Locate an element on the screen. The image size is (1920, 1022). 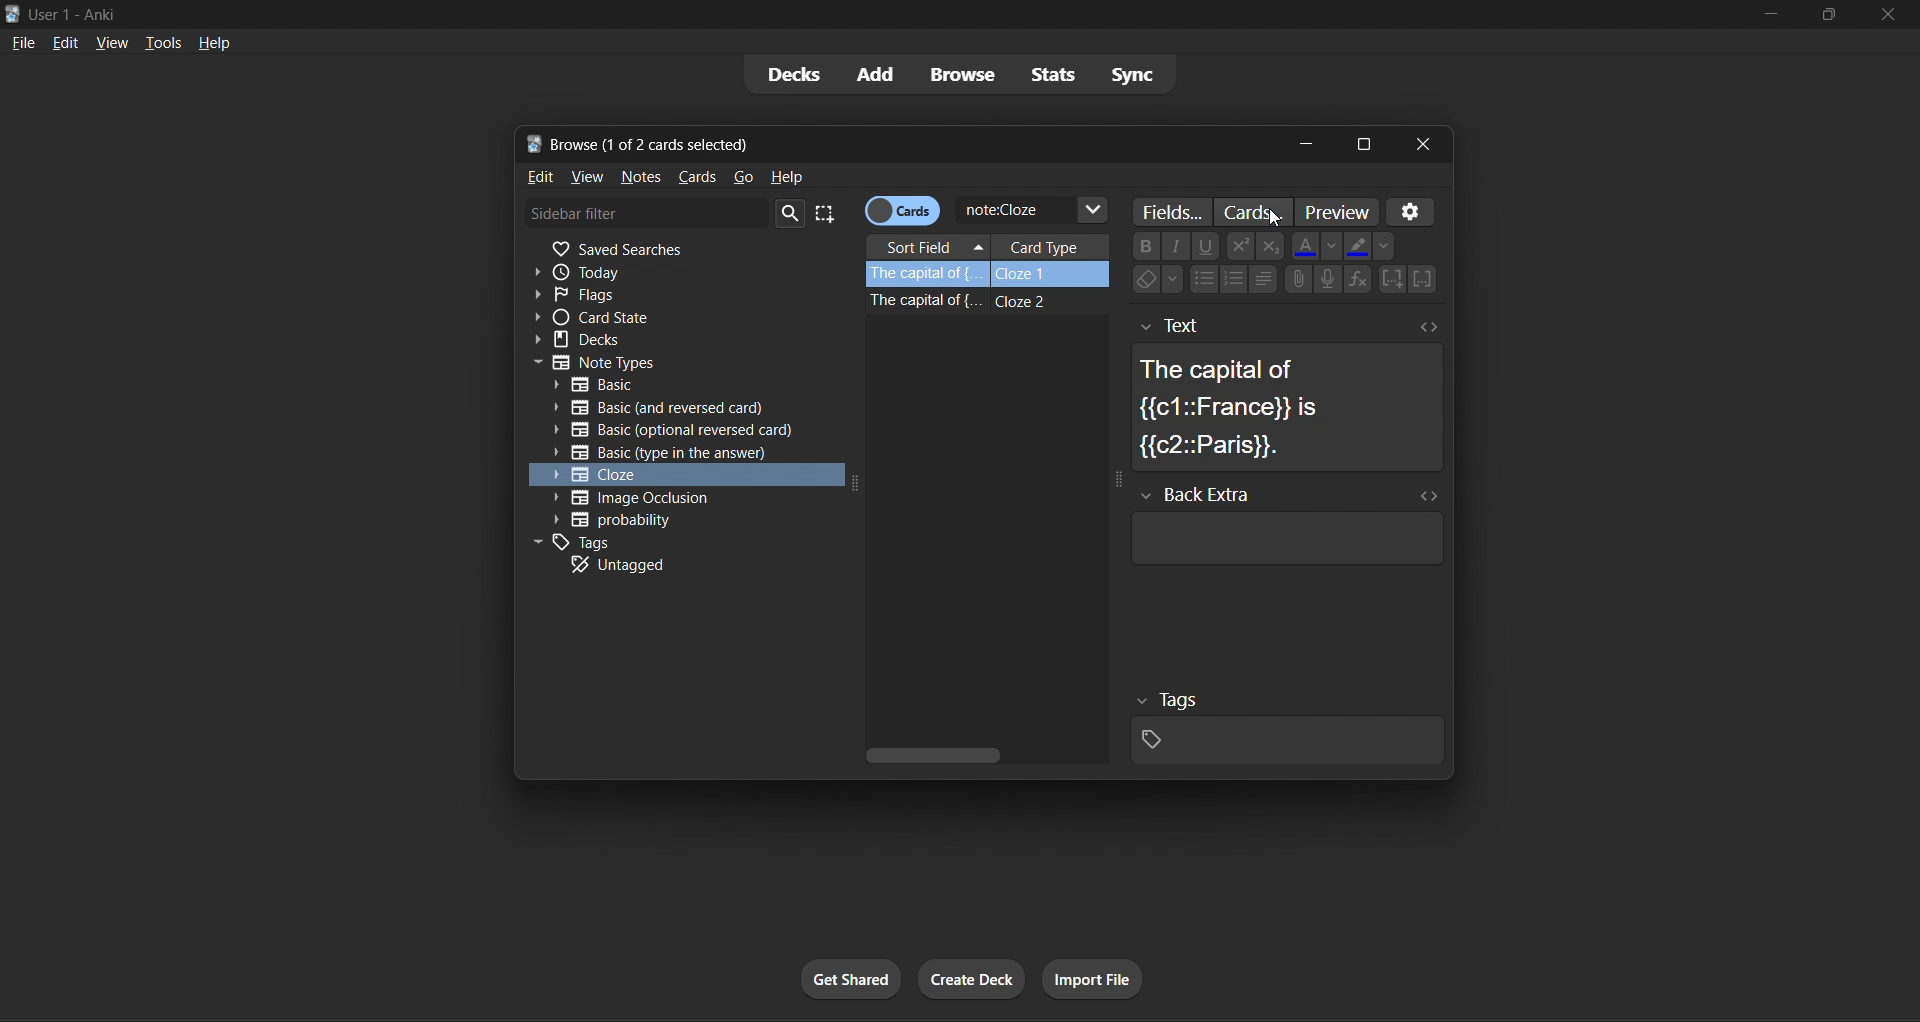
maximize is located at coordinates (1828, 16).